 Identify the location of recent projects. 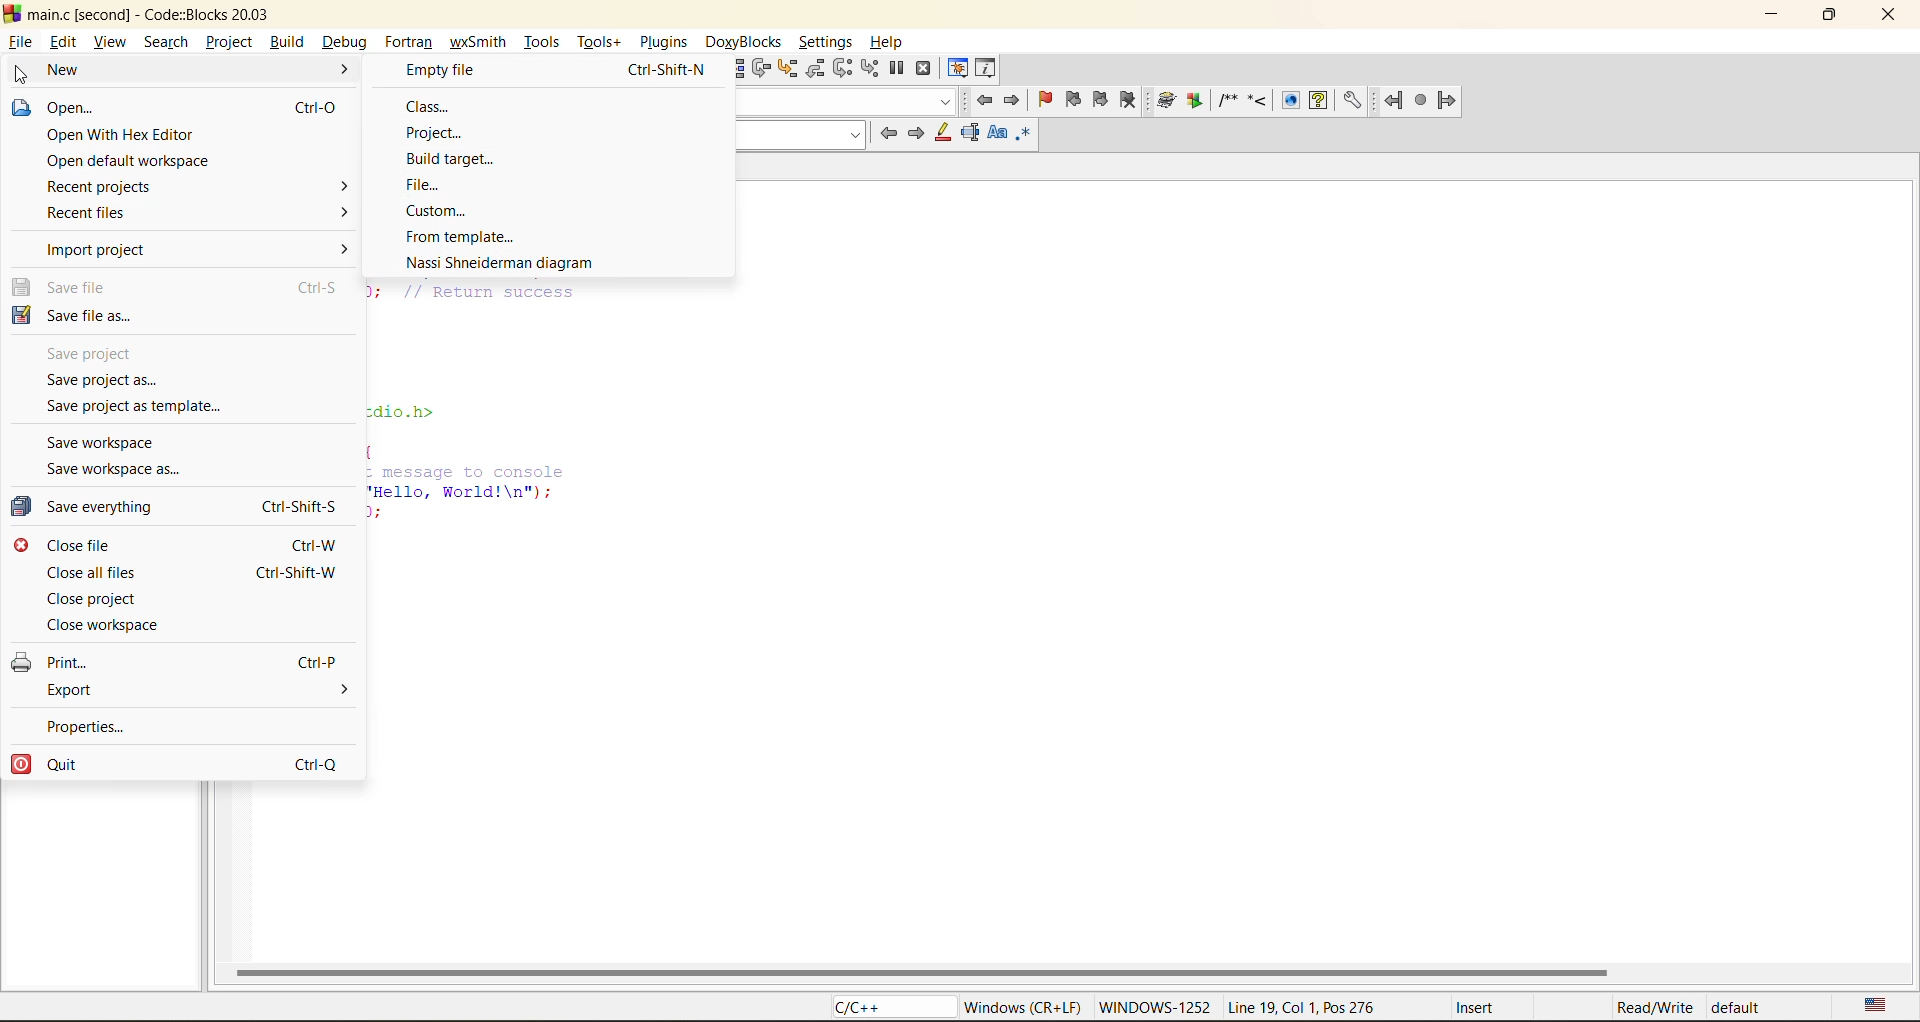
(118, 185).